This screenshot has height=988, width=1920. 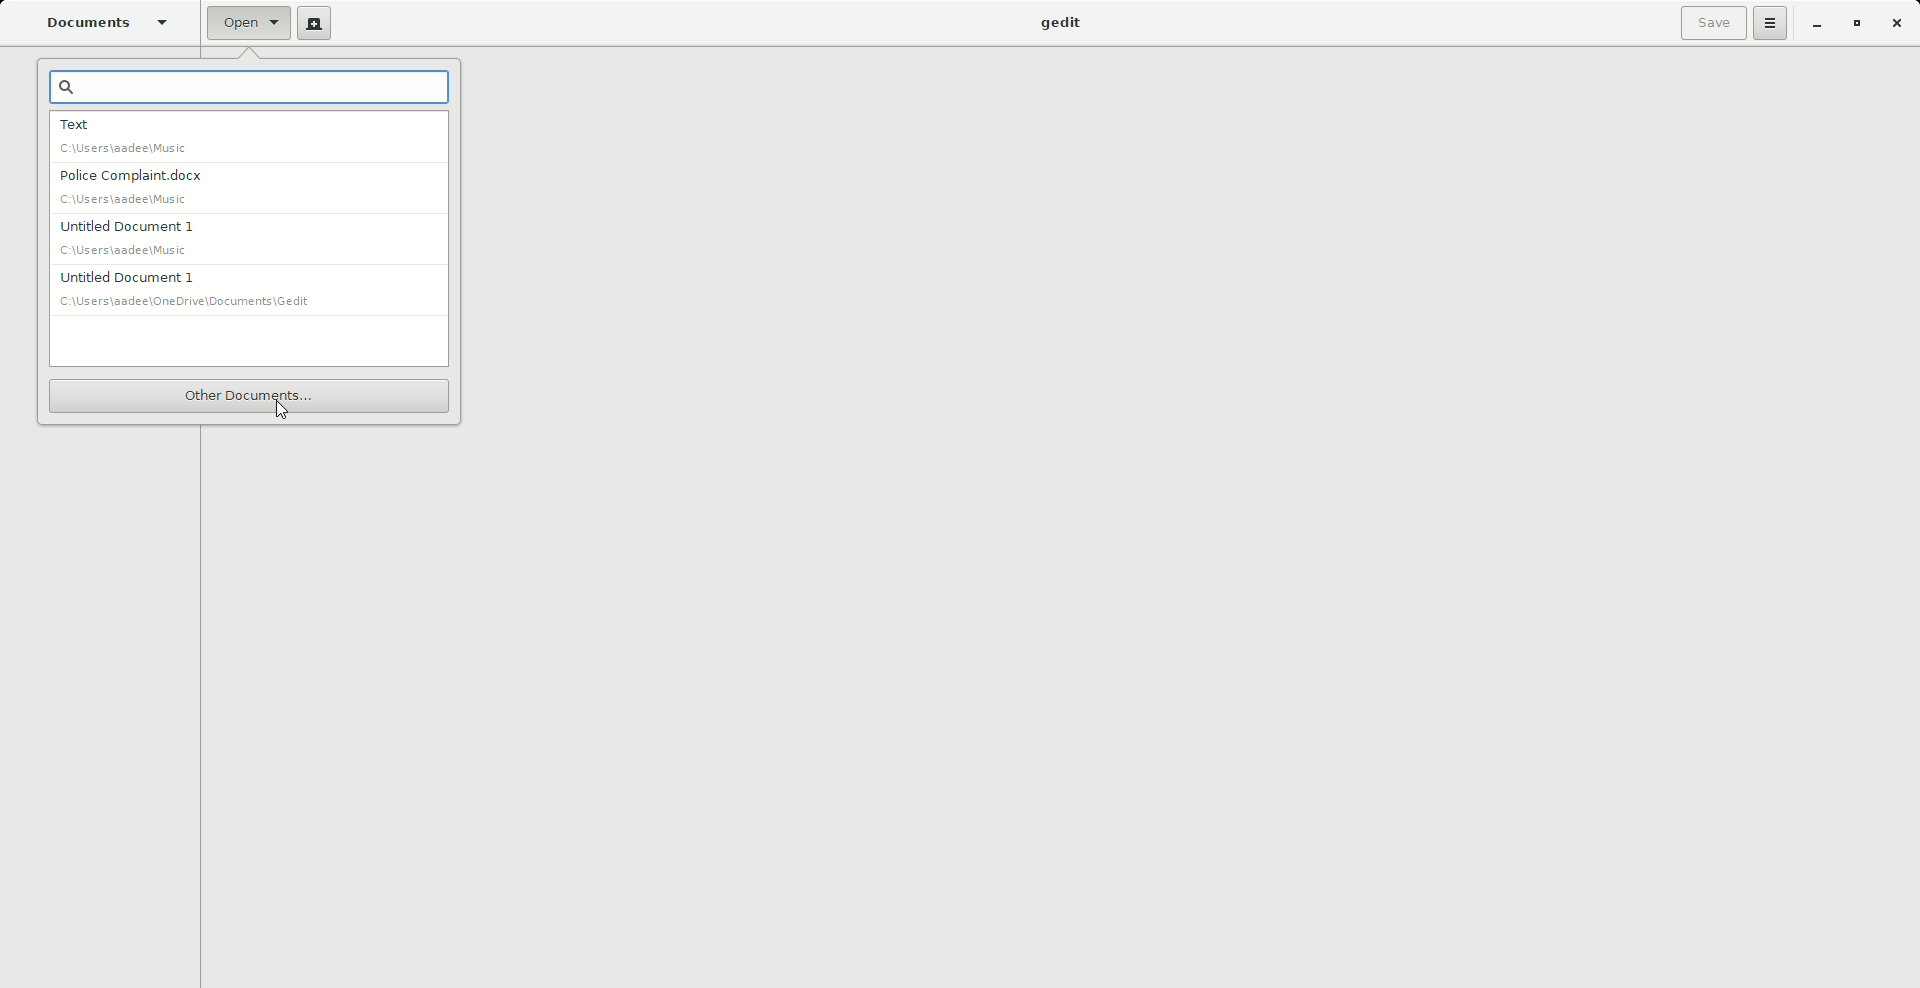 I want to click on Other documents, so click(x=248, y=399).